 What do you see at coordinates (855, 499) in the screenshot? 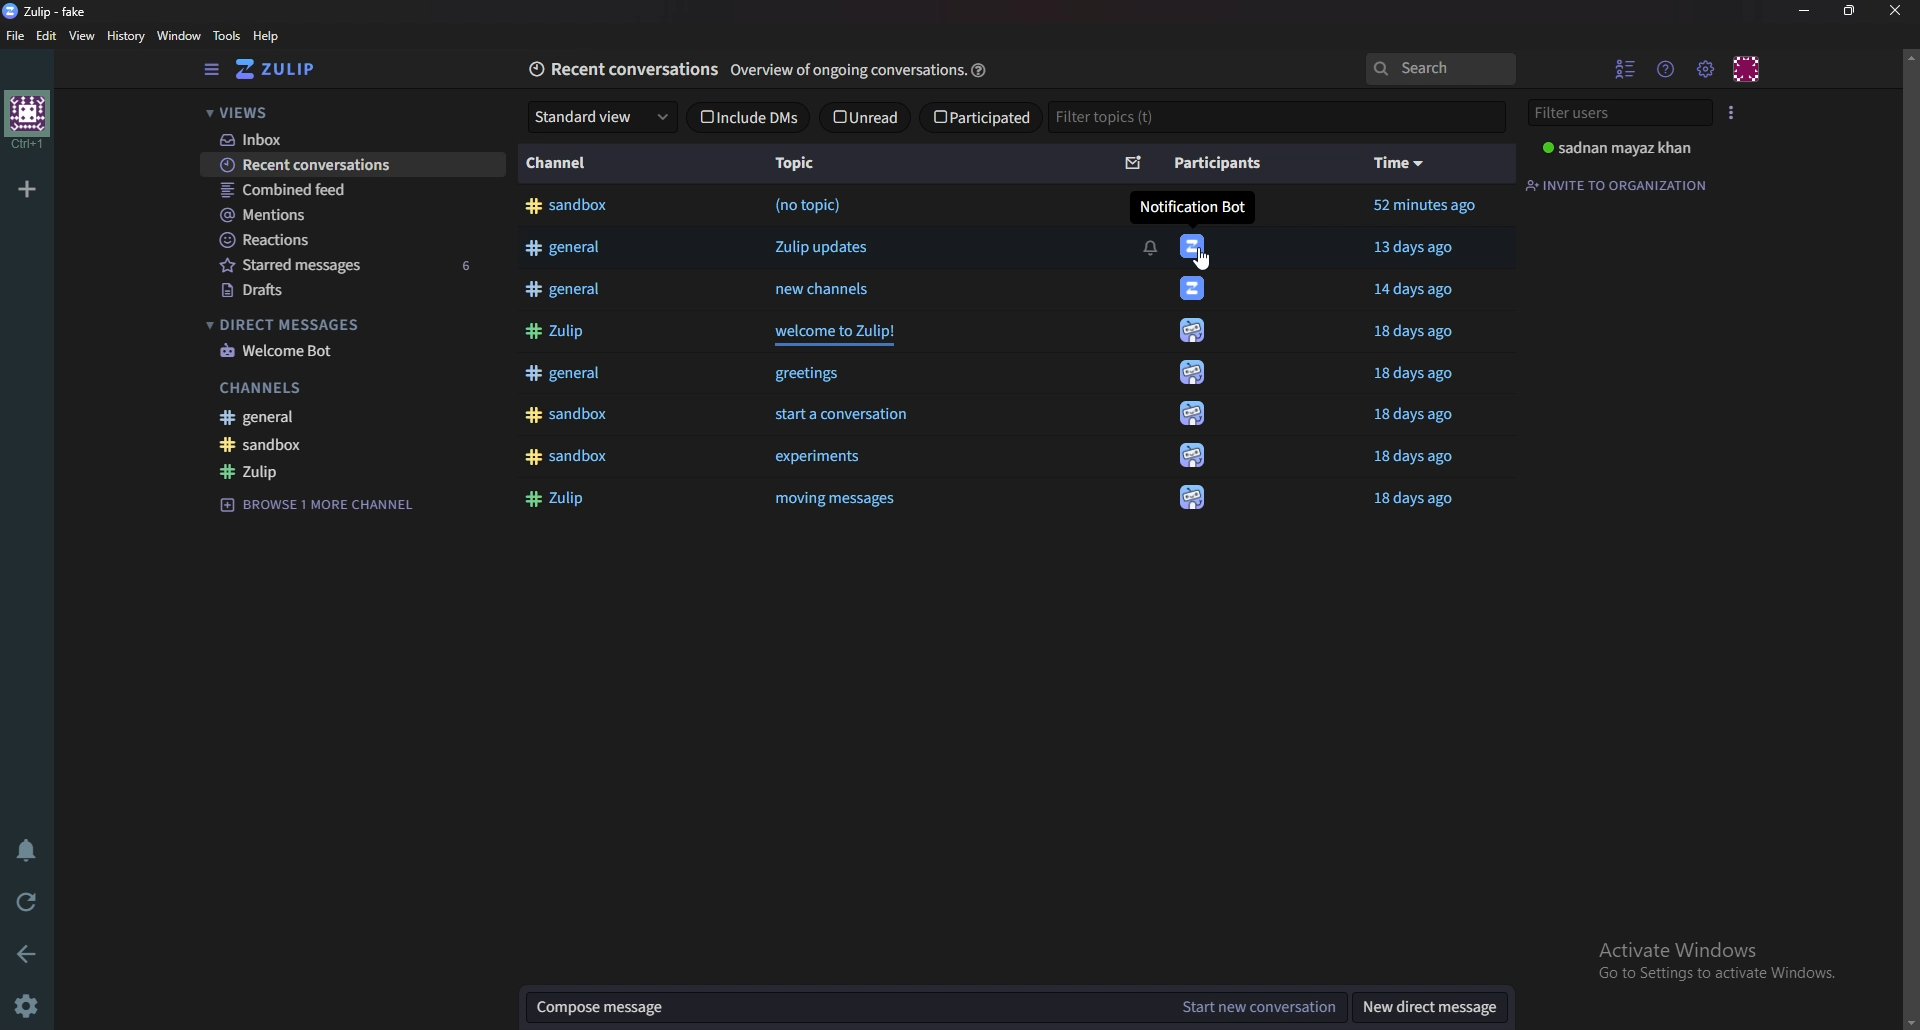
I see `moving messages` at bounding box center [855, 499].